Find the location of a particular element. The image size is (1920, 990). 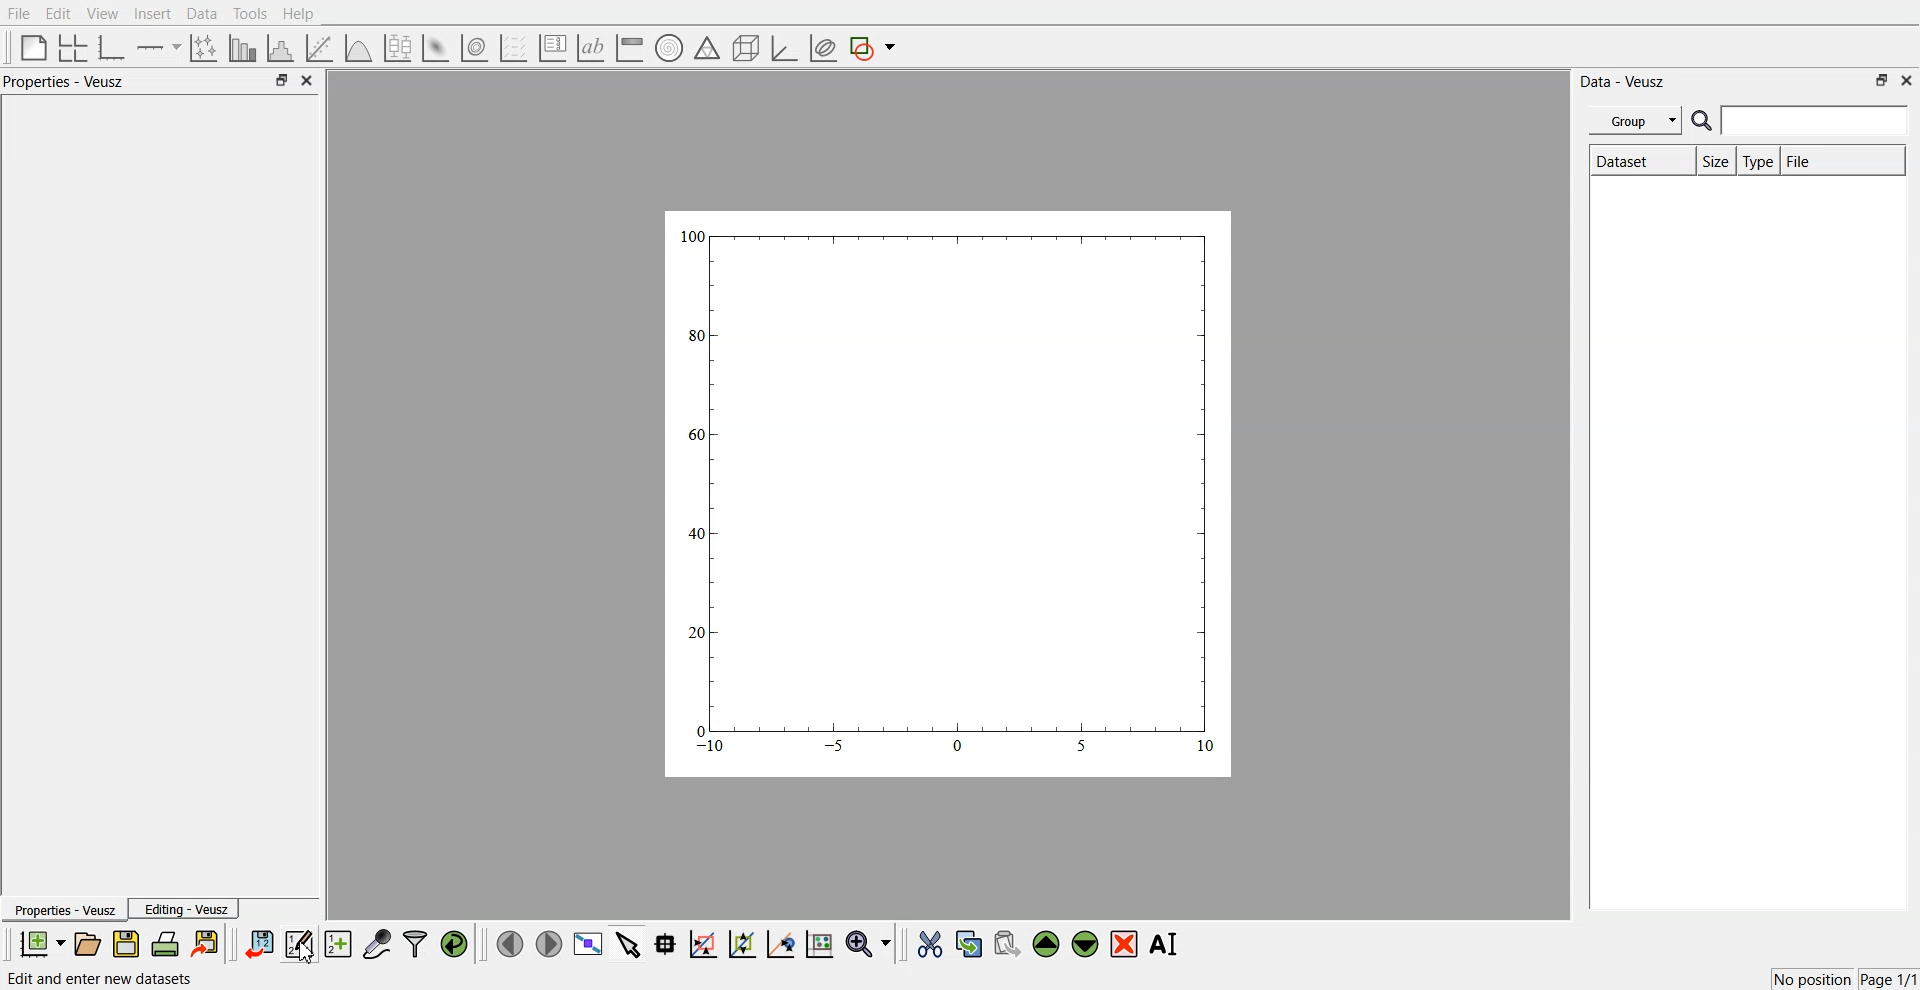

move right is located at coordinates (548, 942).